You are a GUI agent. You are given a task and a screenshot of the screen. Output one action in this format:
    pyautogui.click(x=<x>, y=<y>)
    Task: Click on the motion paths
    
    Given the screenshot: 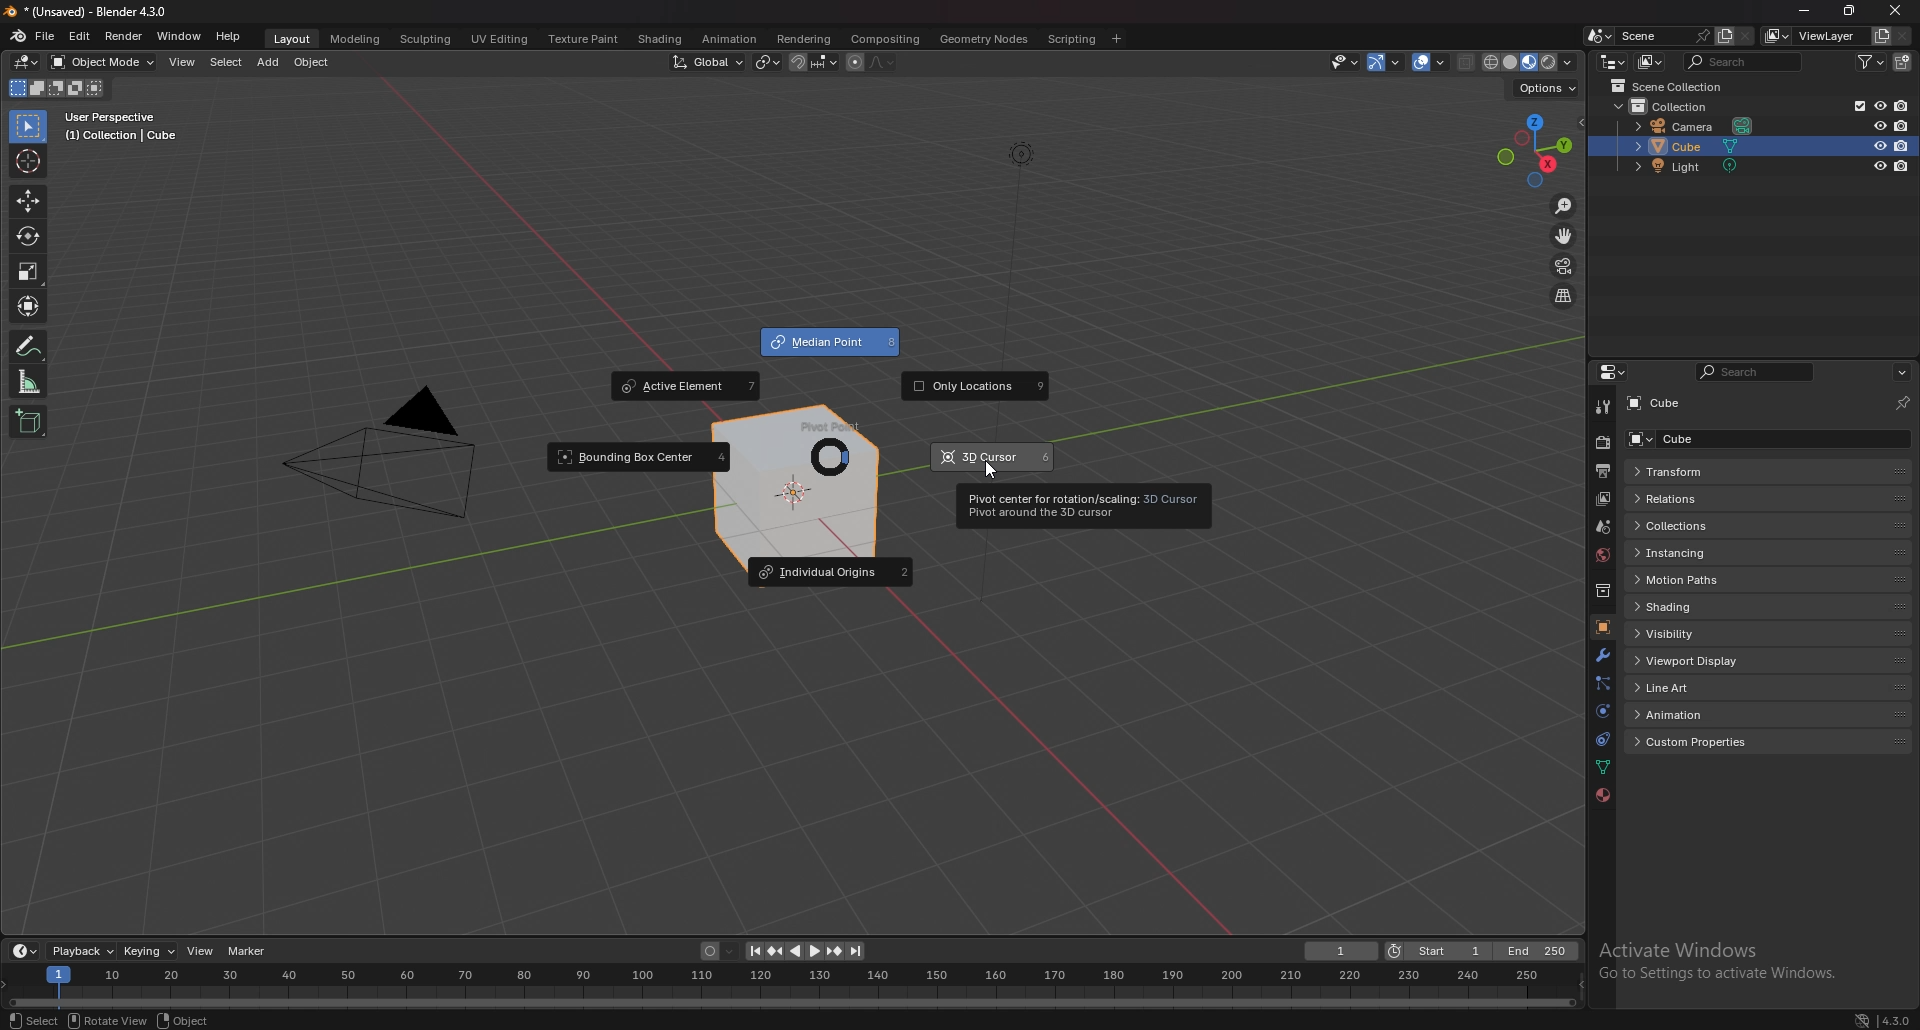 What is the action you would take?
    pyautogui.click(x=1698, y=580)
    